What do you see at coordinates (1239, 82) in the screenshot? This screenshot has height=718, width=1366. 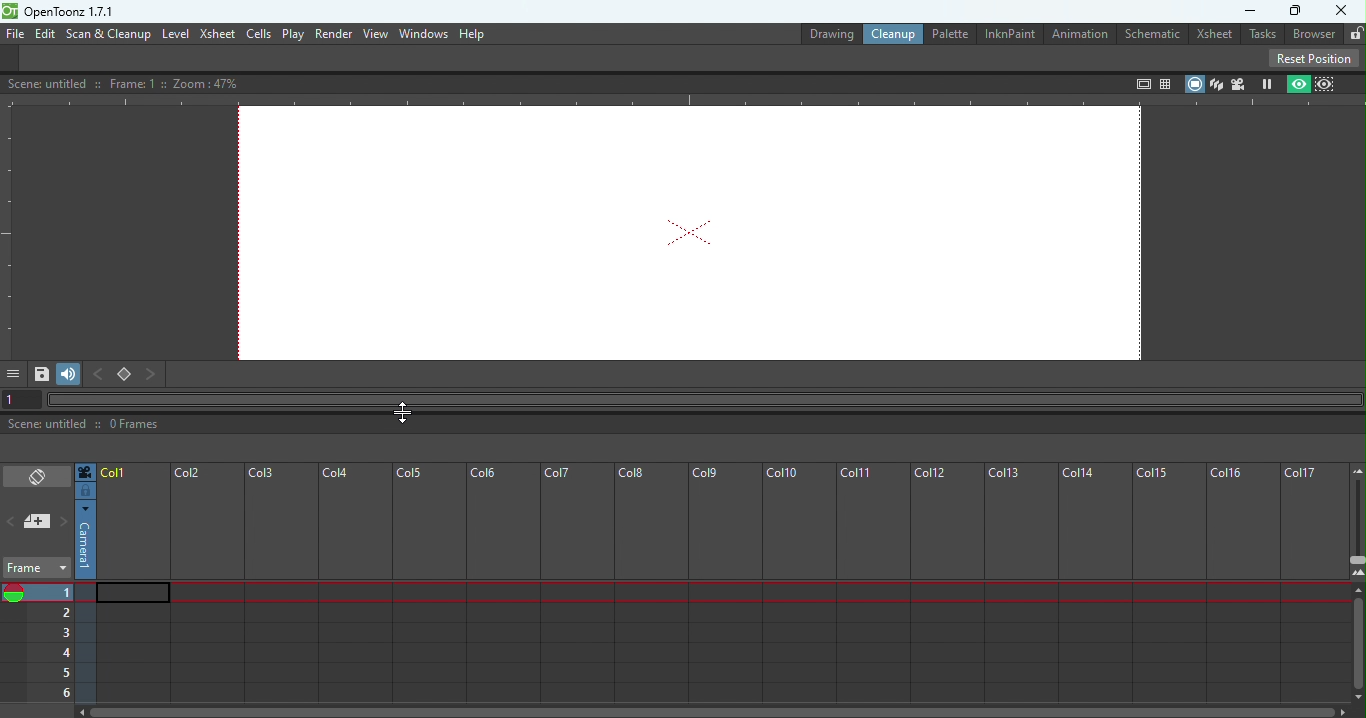 I see `Camera view` at bounding box center [1239, 82].